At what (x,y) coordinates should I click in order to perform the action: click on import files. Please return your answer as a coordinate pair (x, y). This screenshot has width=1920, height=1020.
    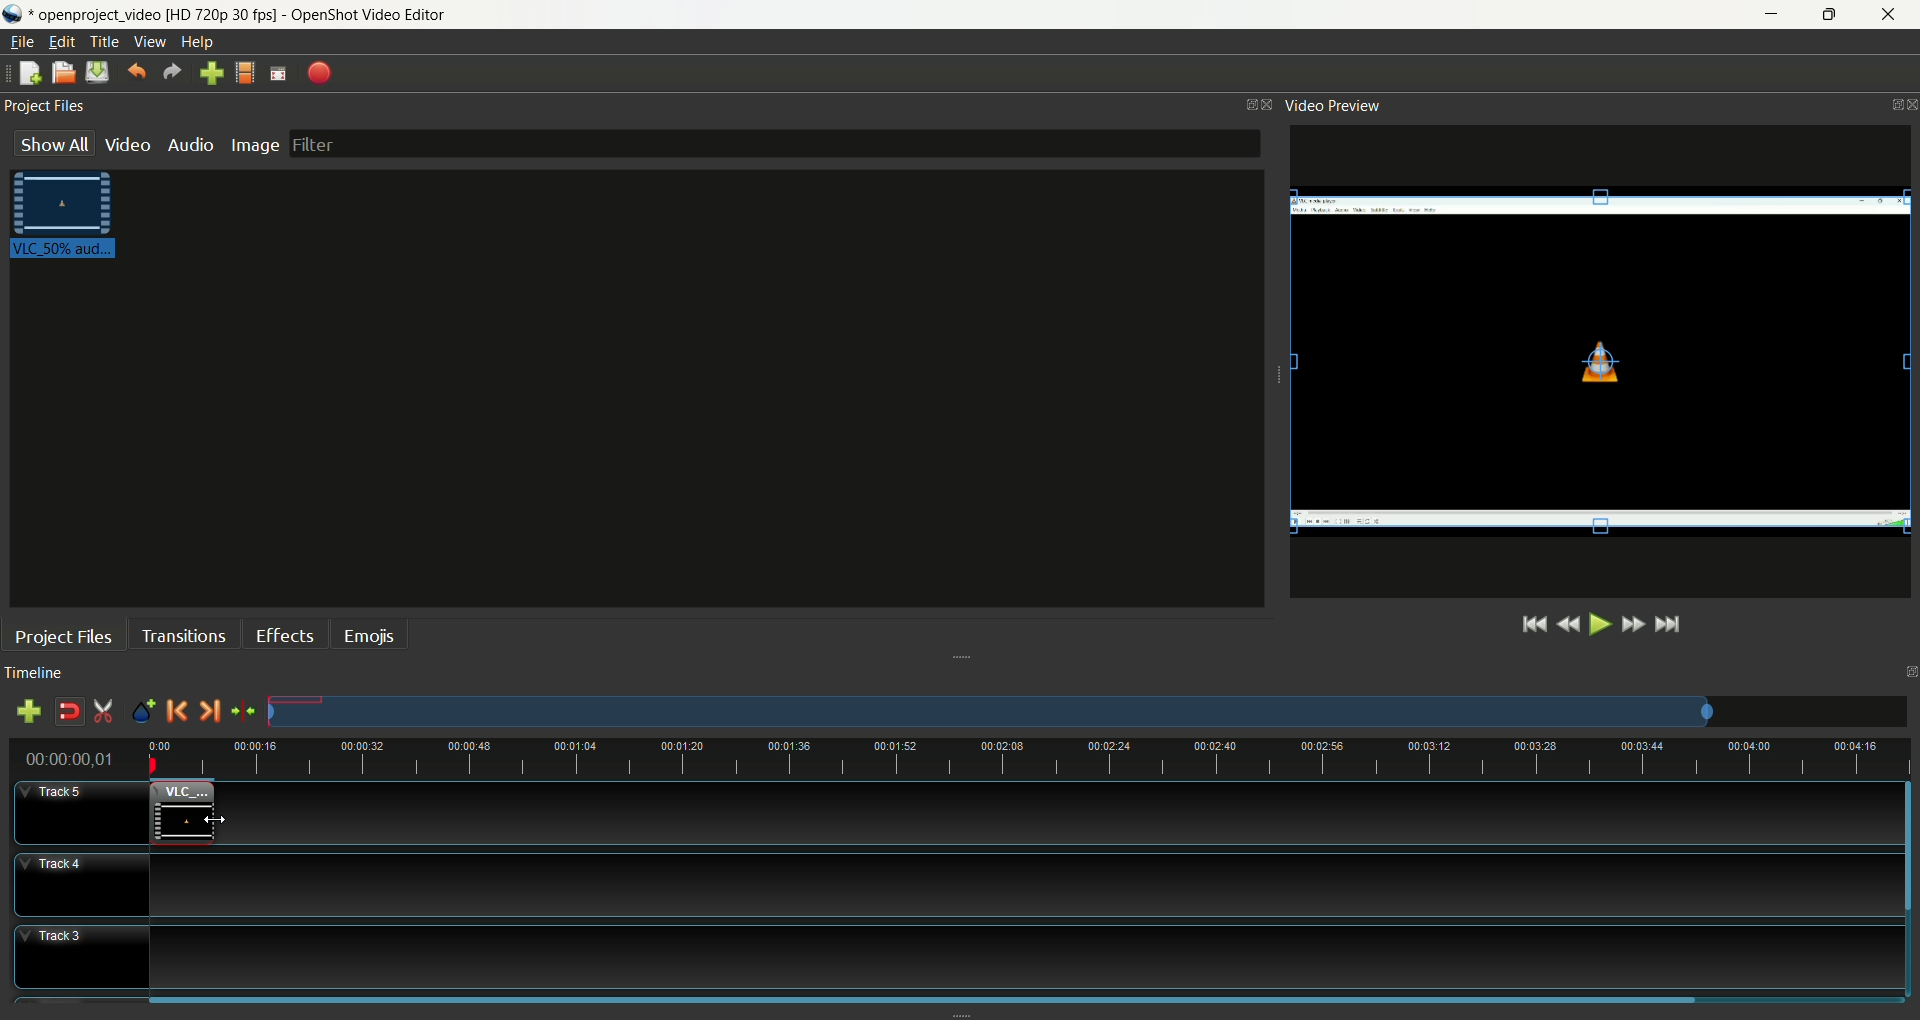
    Looking at the image, I should click on (212, 73).